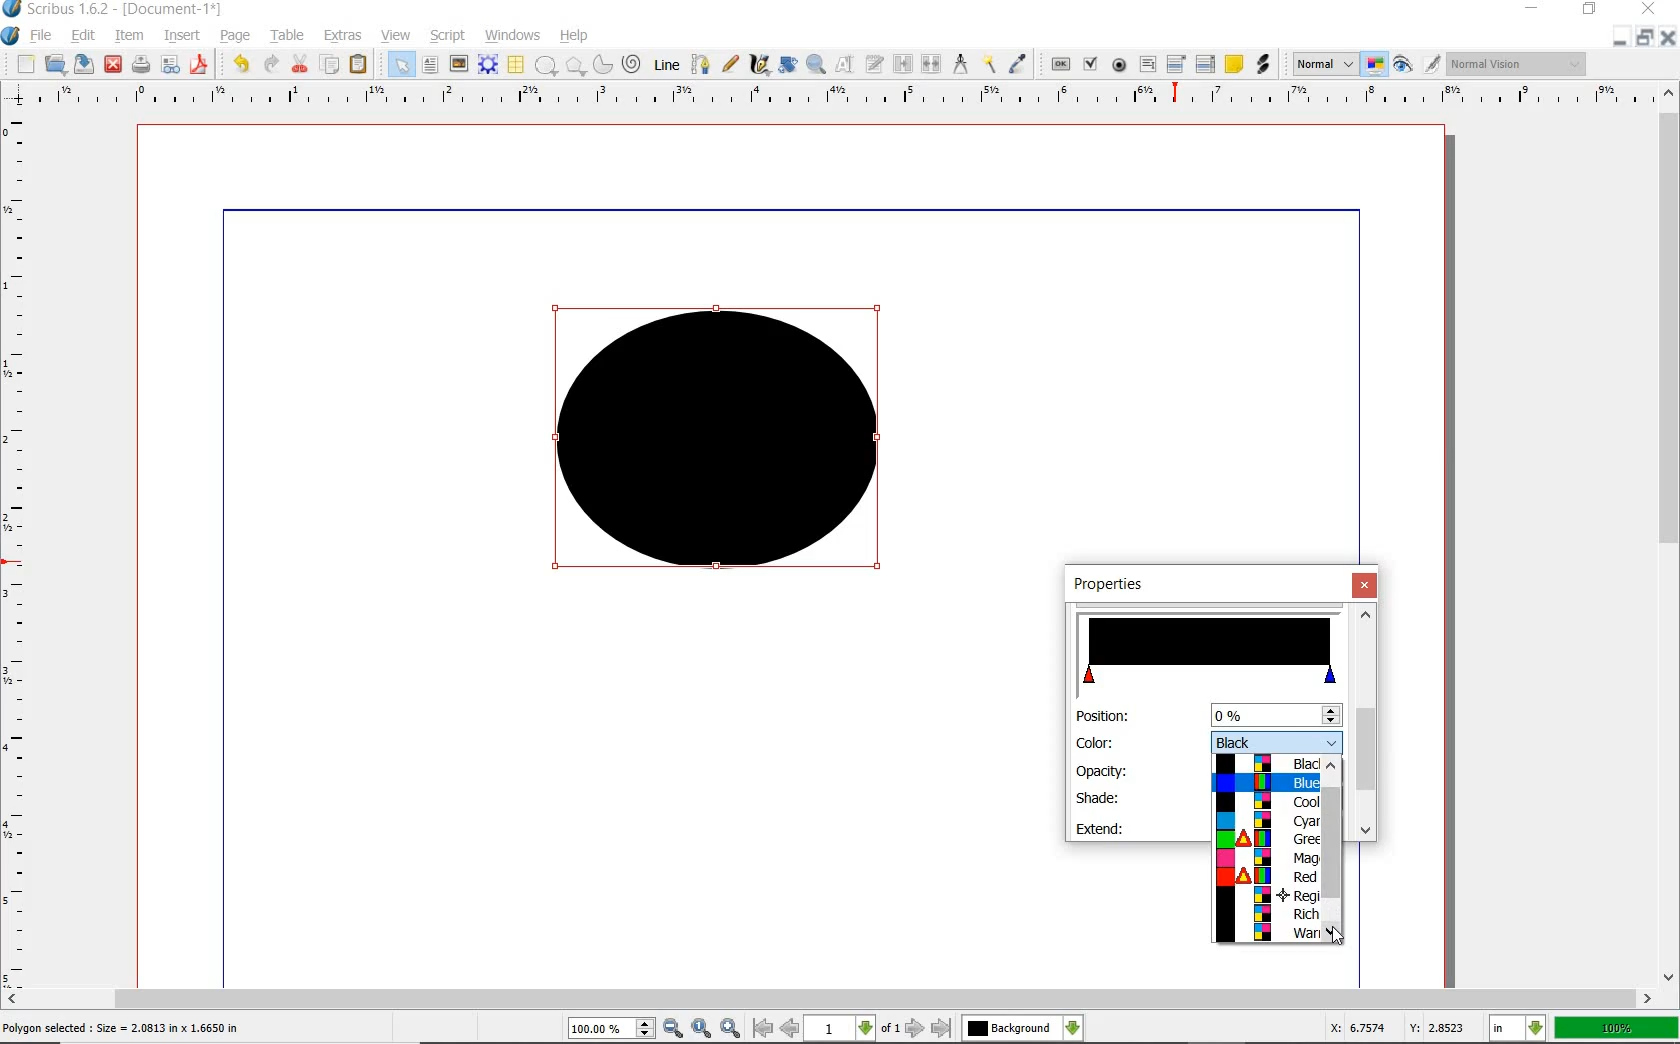 The width and height of the screenshot is (1680, 1044). Describe the element at coordinates (723, 447) in the screenshot. I see `gradient added` at that location.